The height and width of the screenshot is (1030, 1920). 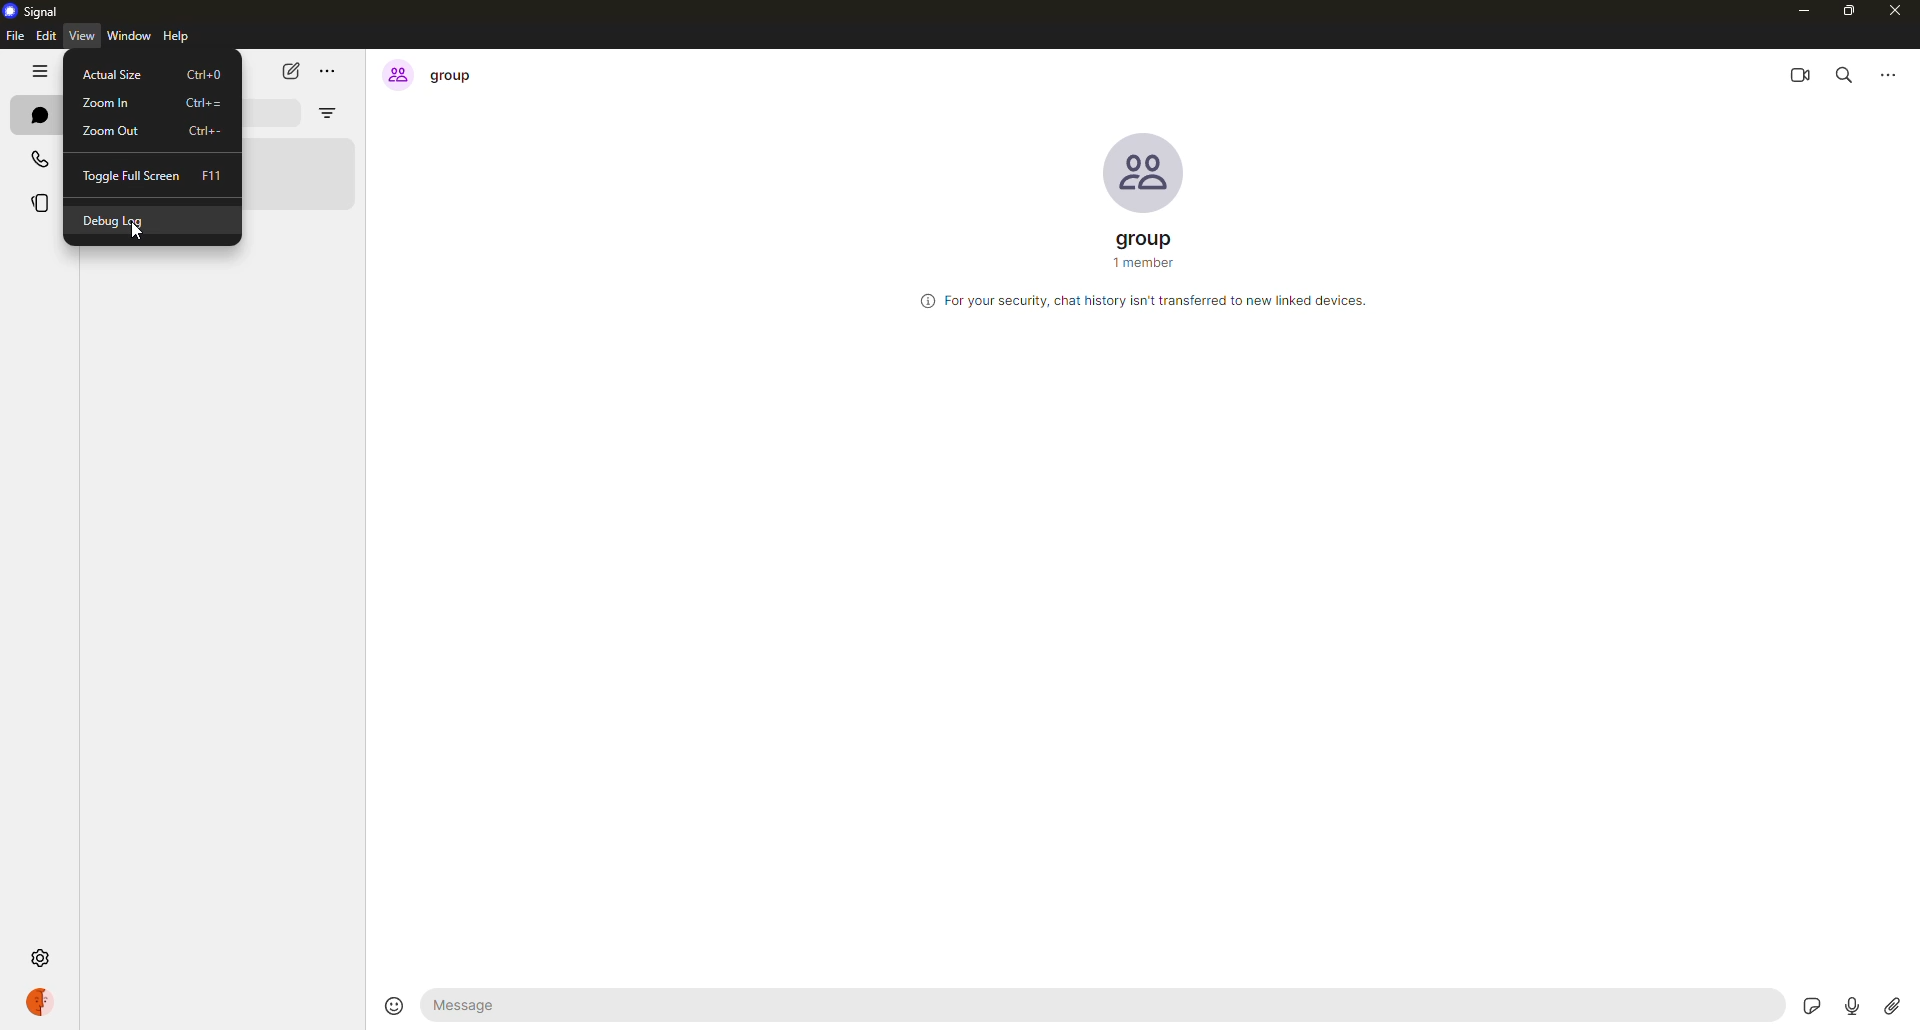 I want to click on shortcut, so click(x=211, y=176).